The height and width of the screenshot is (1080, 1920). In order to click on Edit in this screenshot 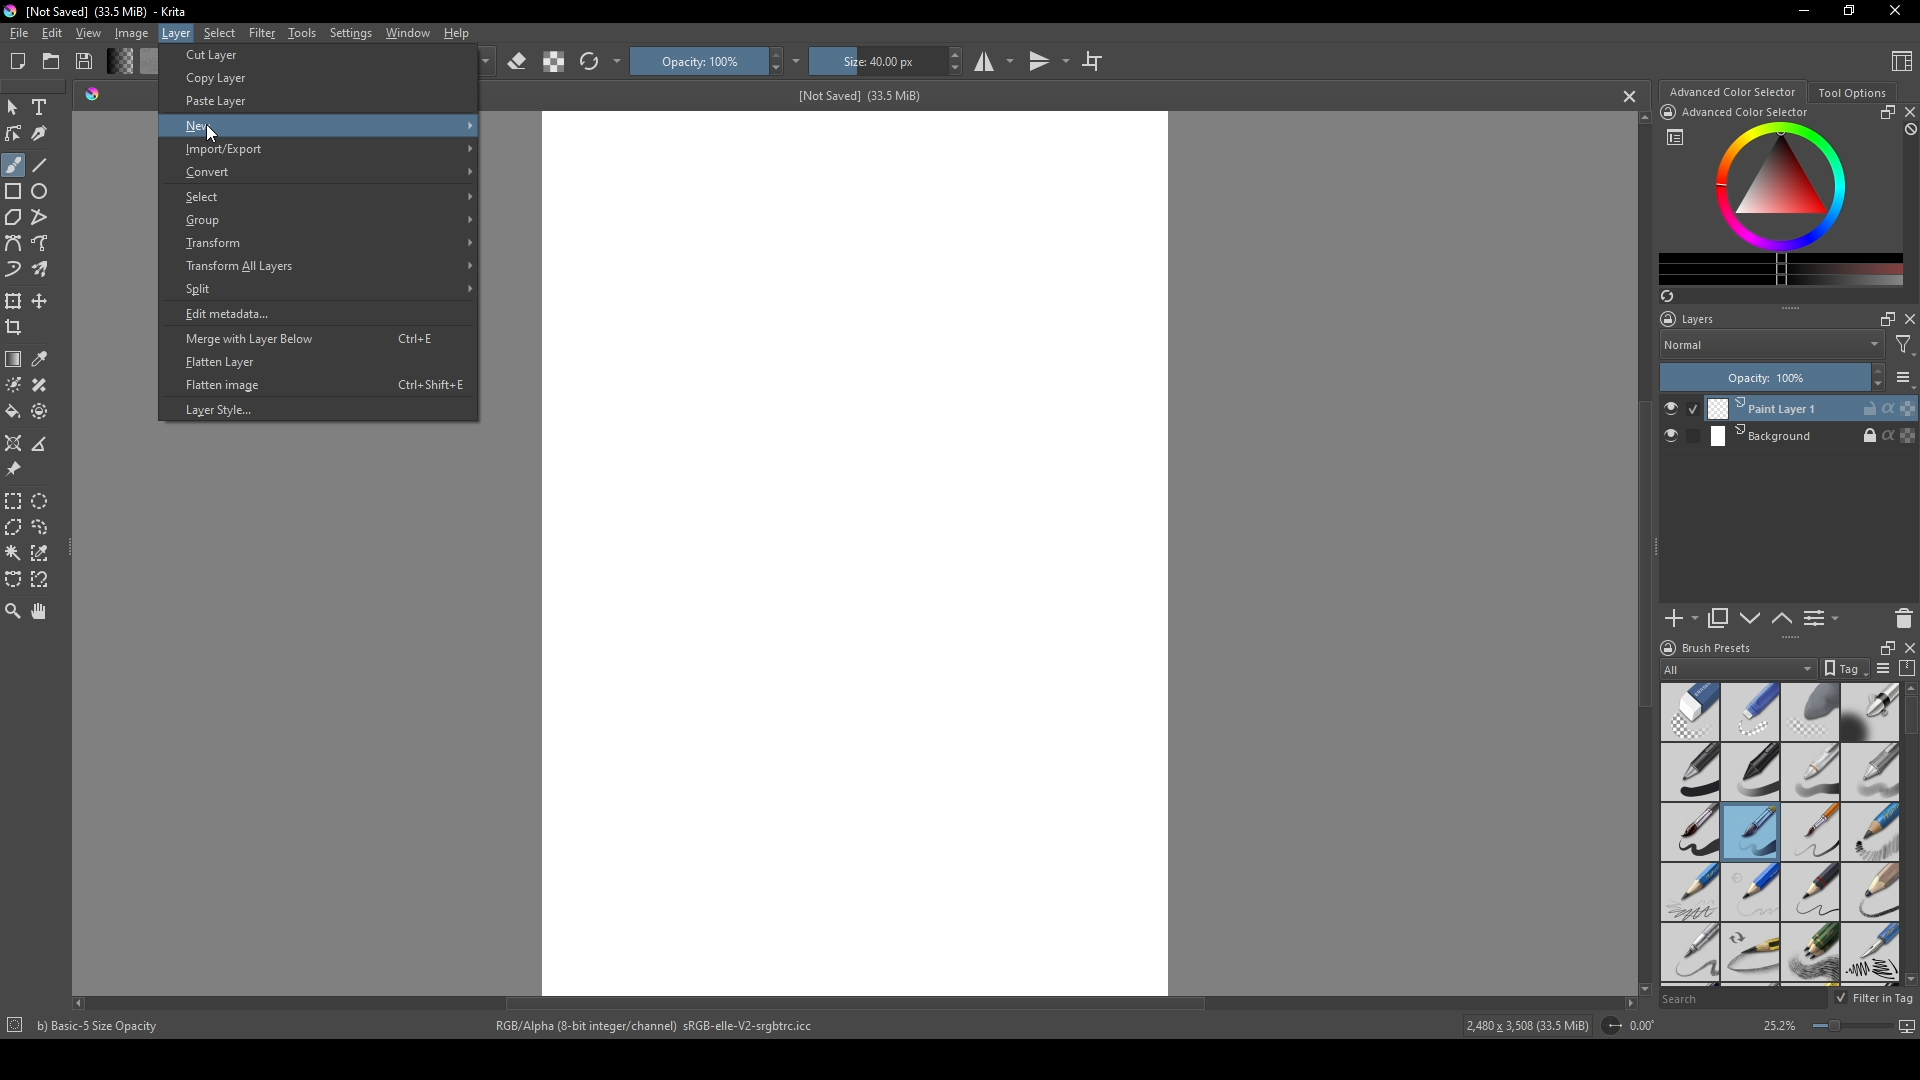, I will do `click(51, 33)`.